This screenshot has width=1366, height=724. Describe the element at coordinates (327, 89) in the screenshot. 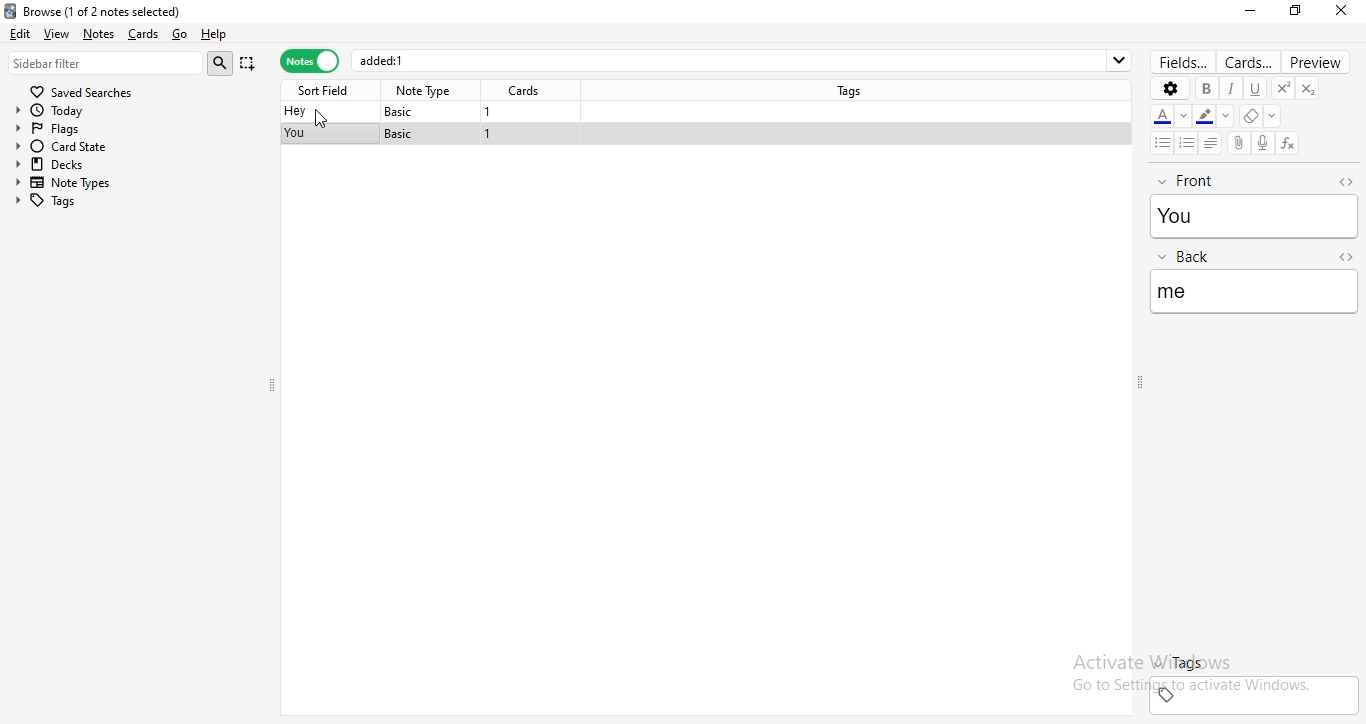

I see `sort field` at that location.